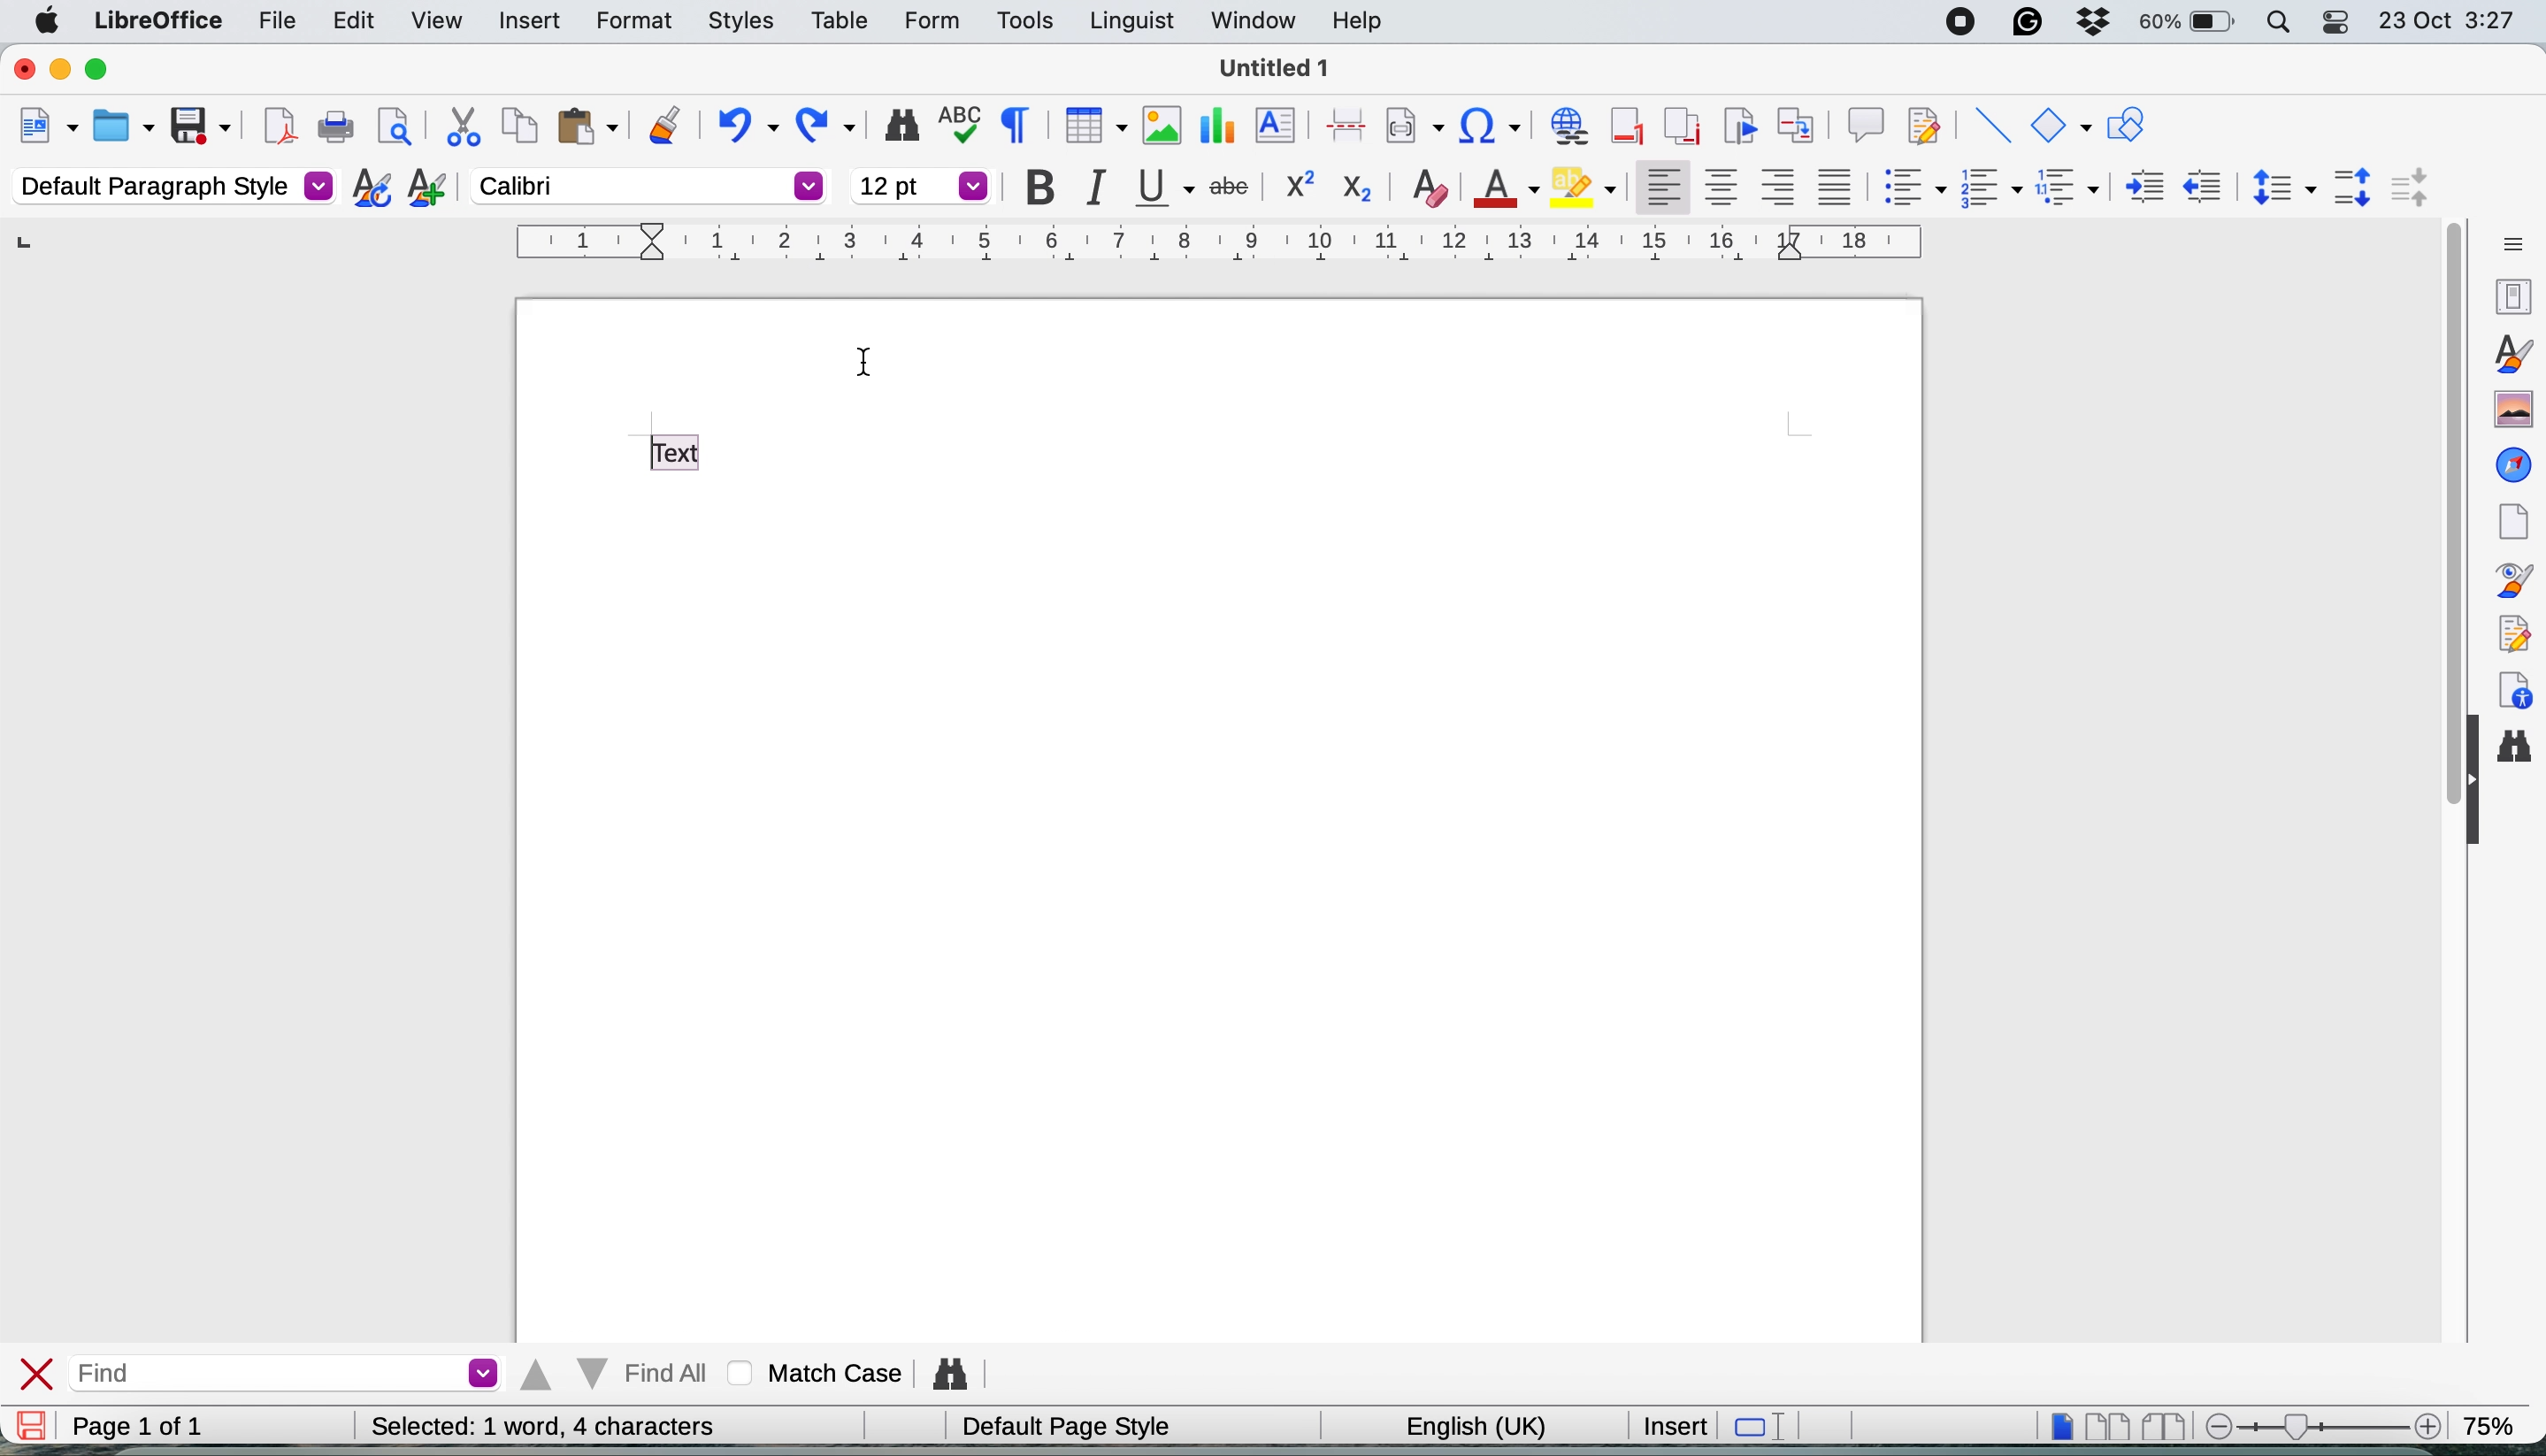 This screenshot has width=2546, height=1456. I want to click on underline, so click(1161, 190).